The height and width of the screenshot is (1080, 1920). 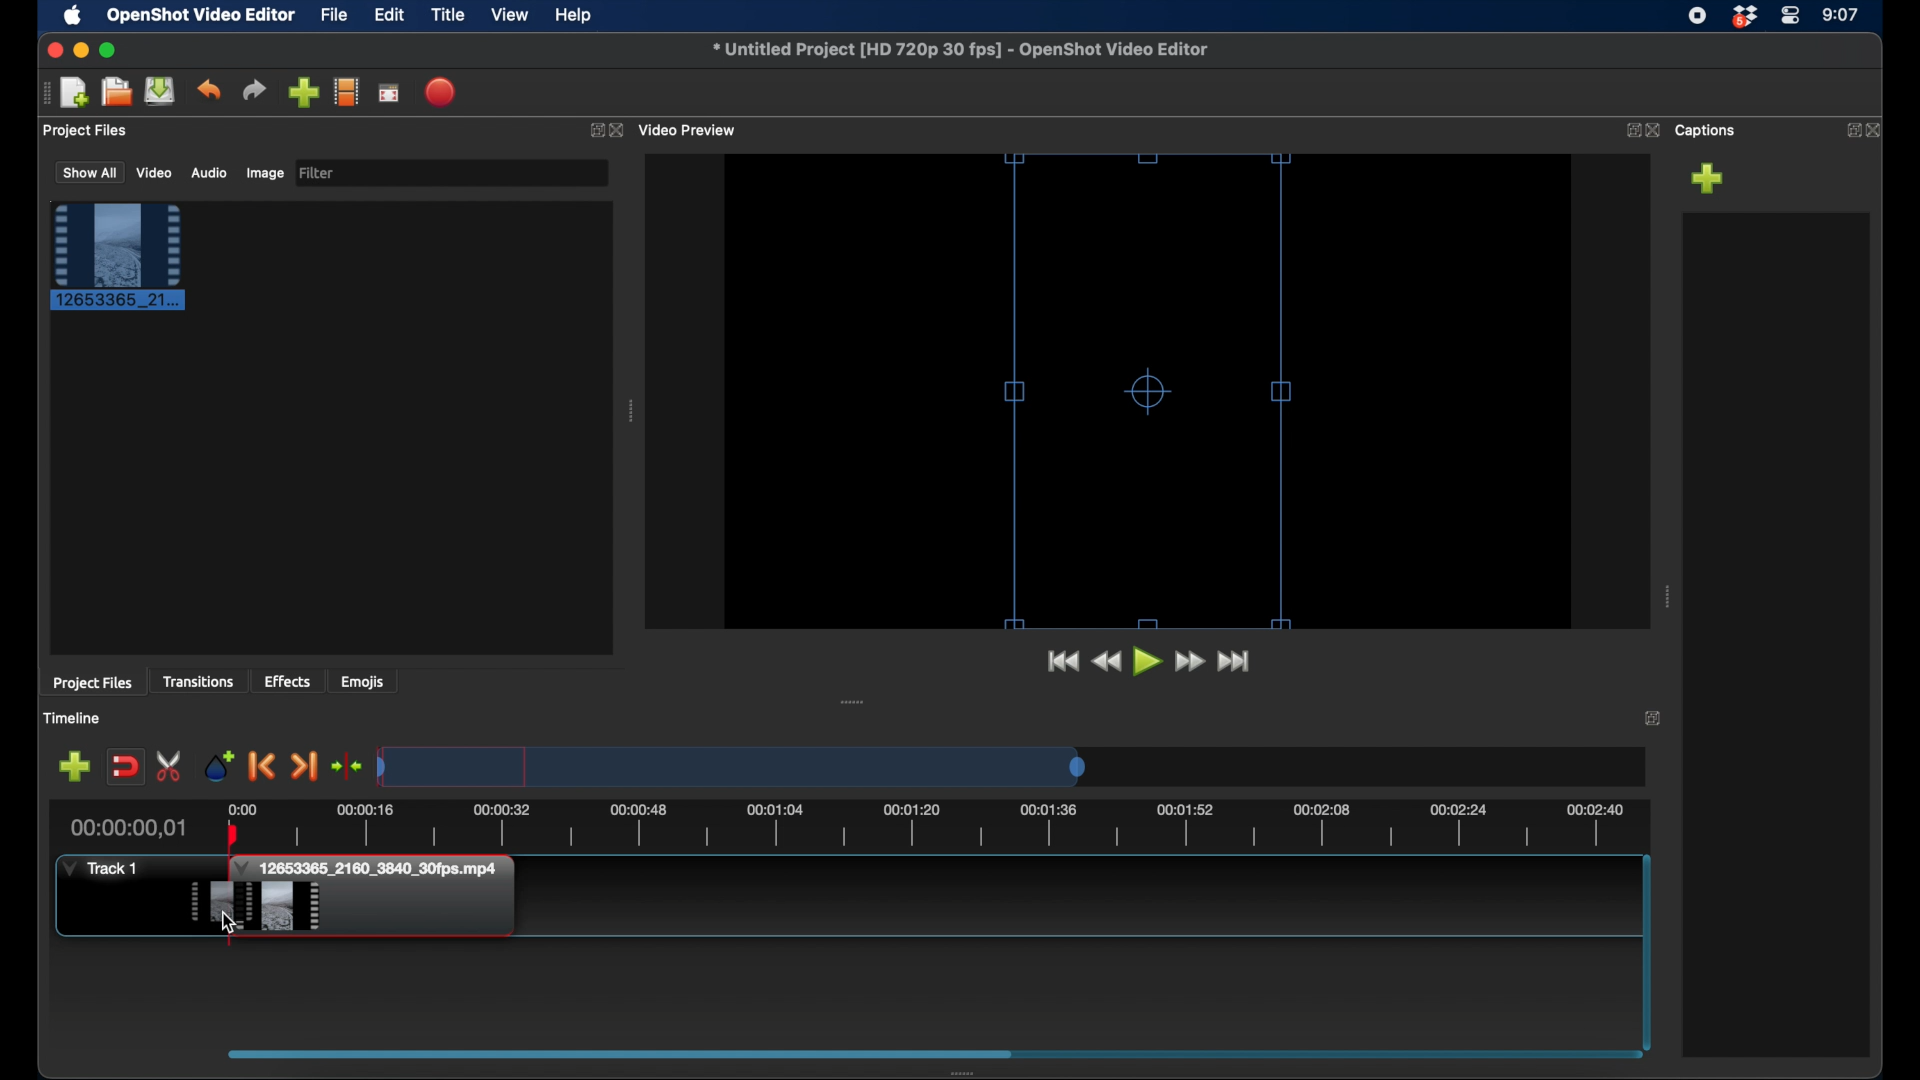 What do you see at coordinates (110, 50) in the screenshot?
I see `maximize` at bounding box center [110, 50].